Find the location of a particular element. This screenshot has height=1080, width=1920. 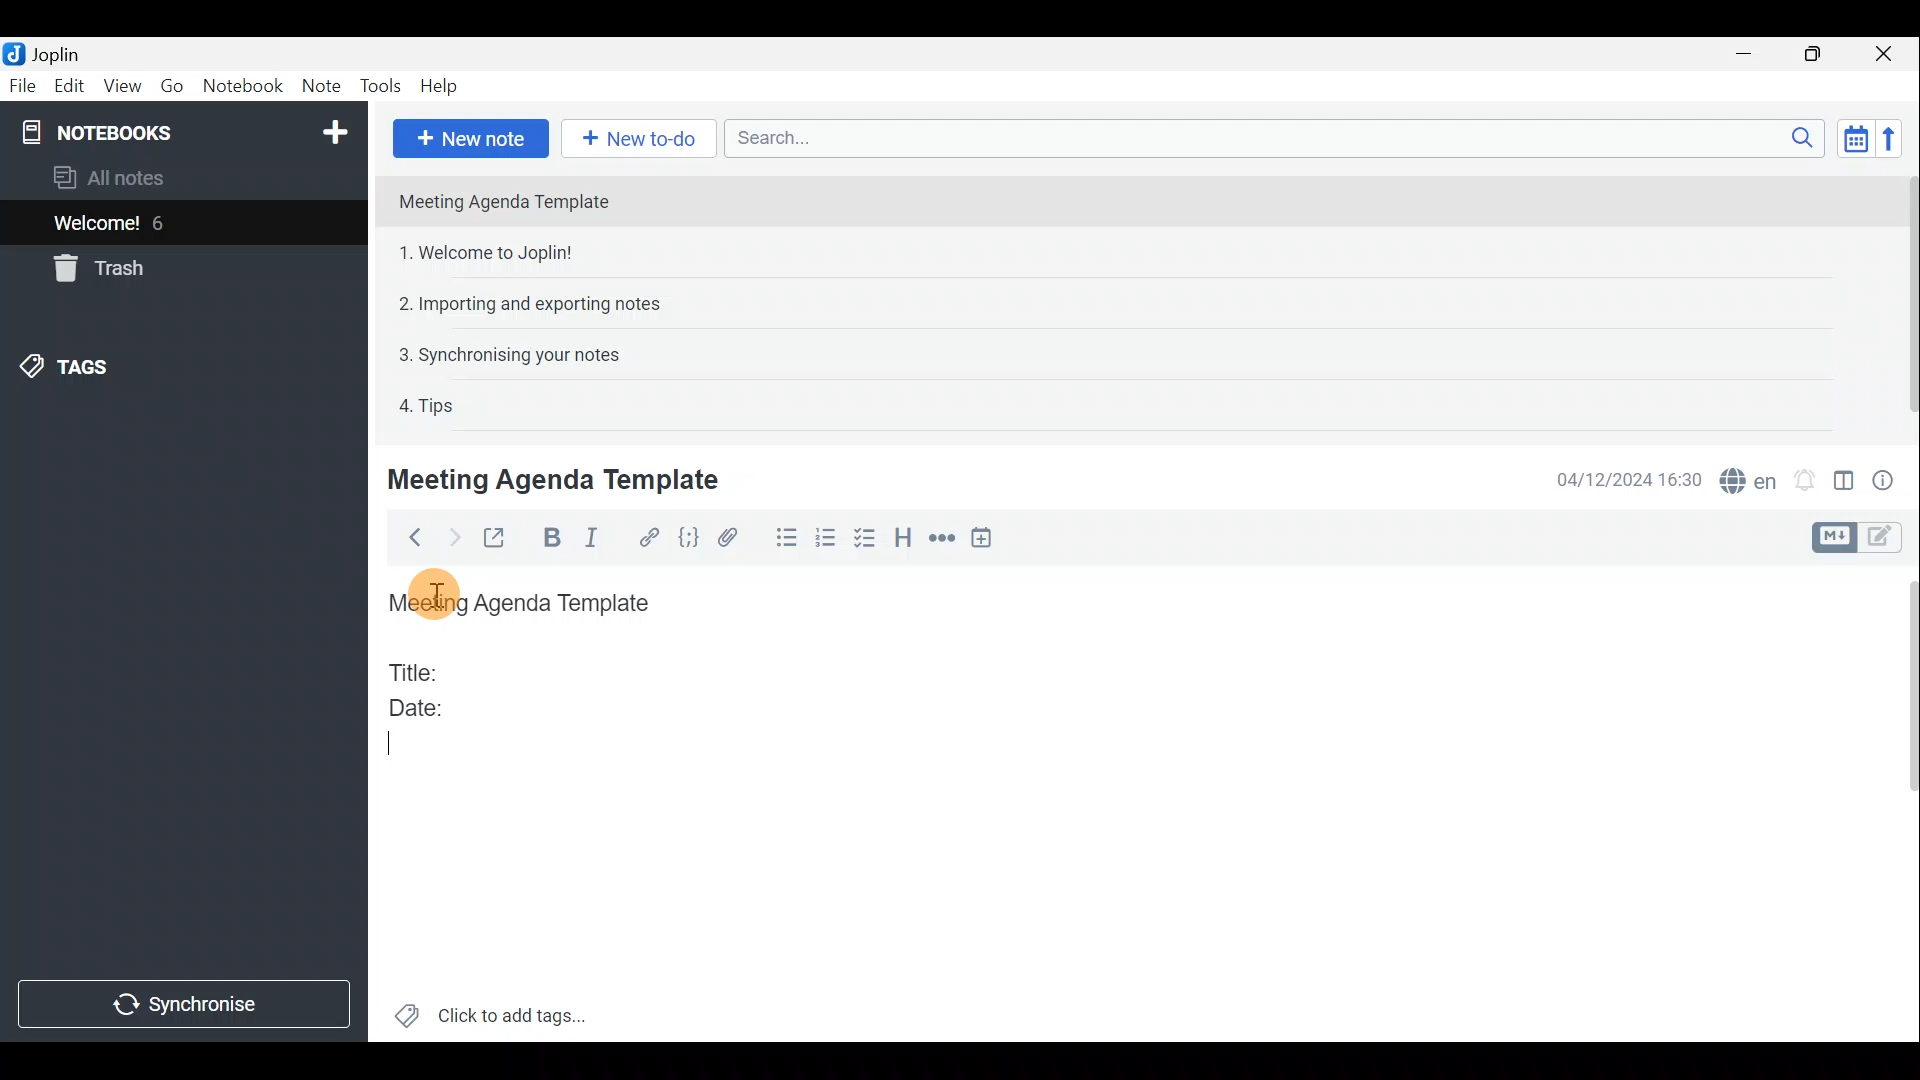

New to-do is located at coordinates (633, 137).